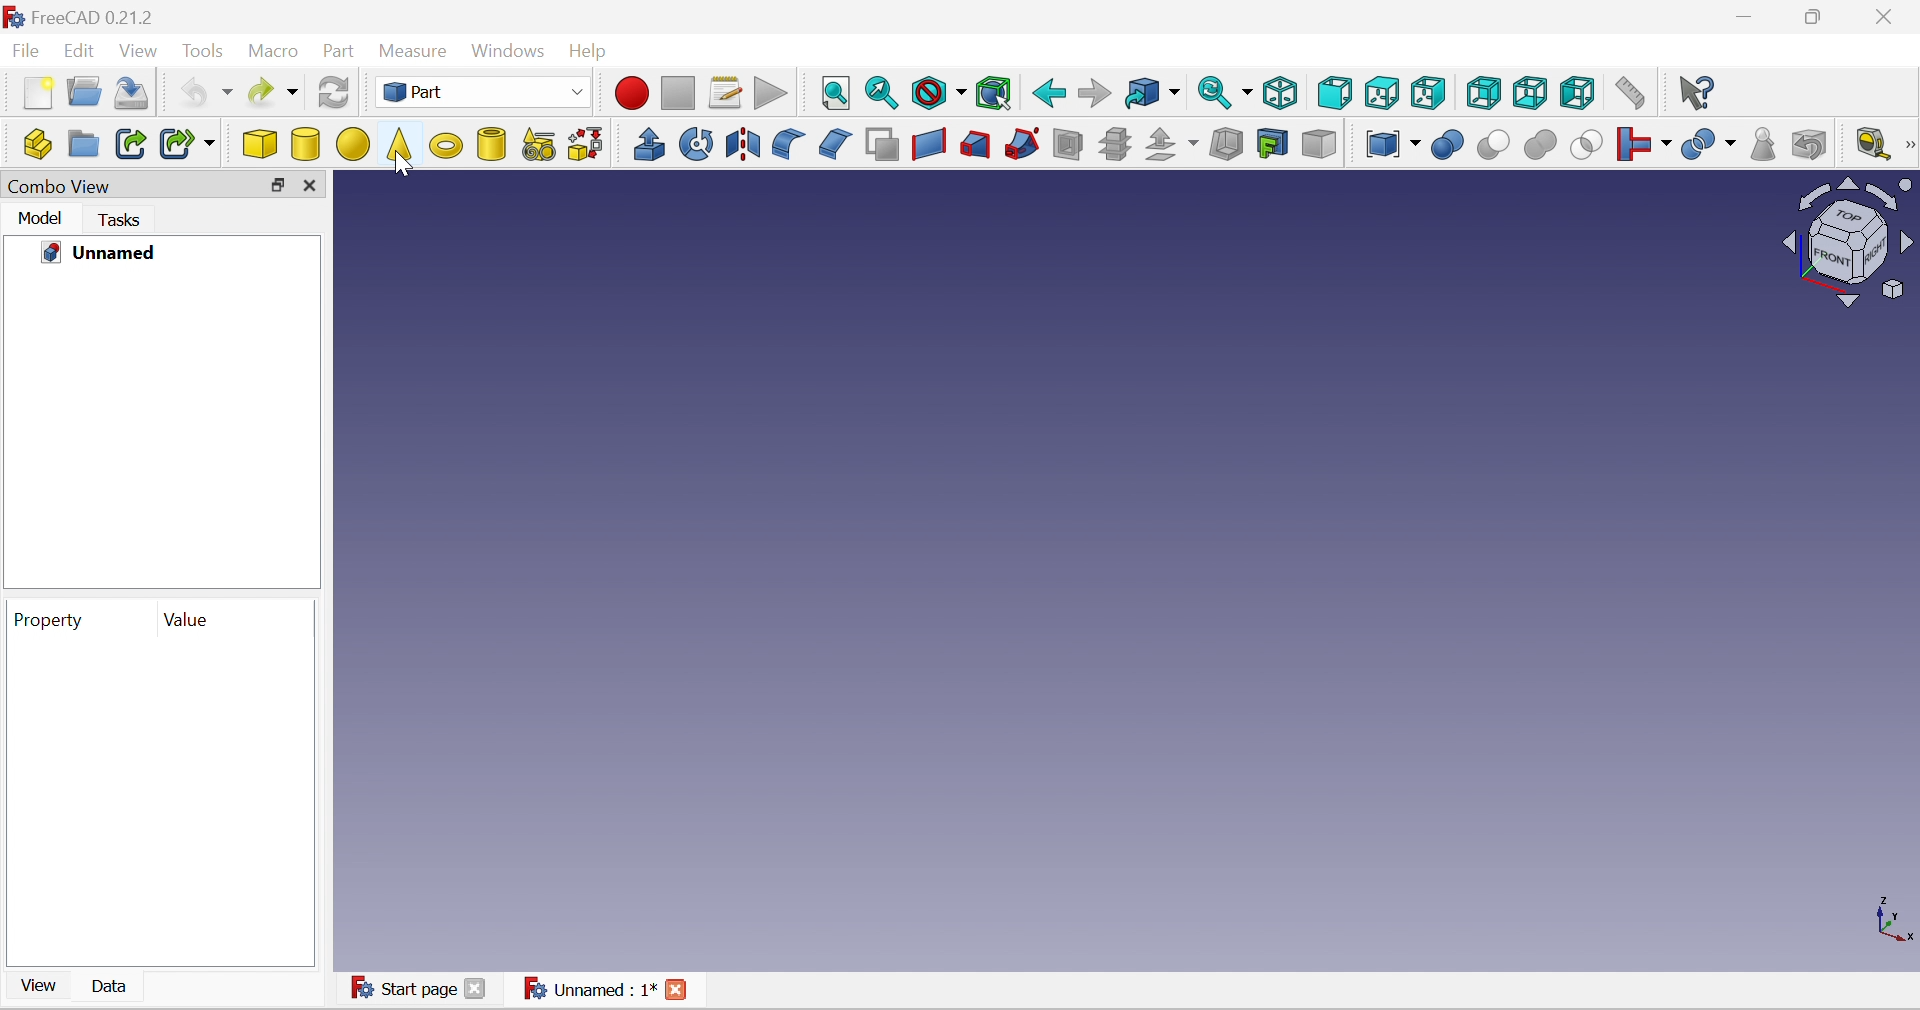  What do you see at coordinates (726, 93) in the screenshot?
I see `Macros` at bounding box center [726, 93].